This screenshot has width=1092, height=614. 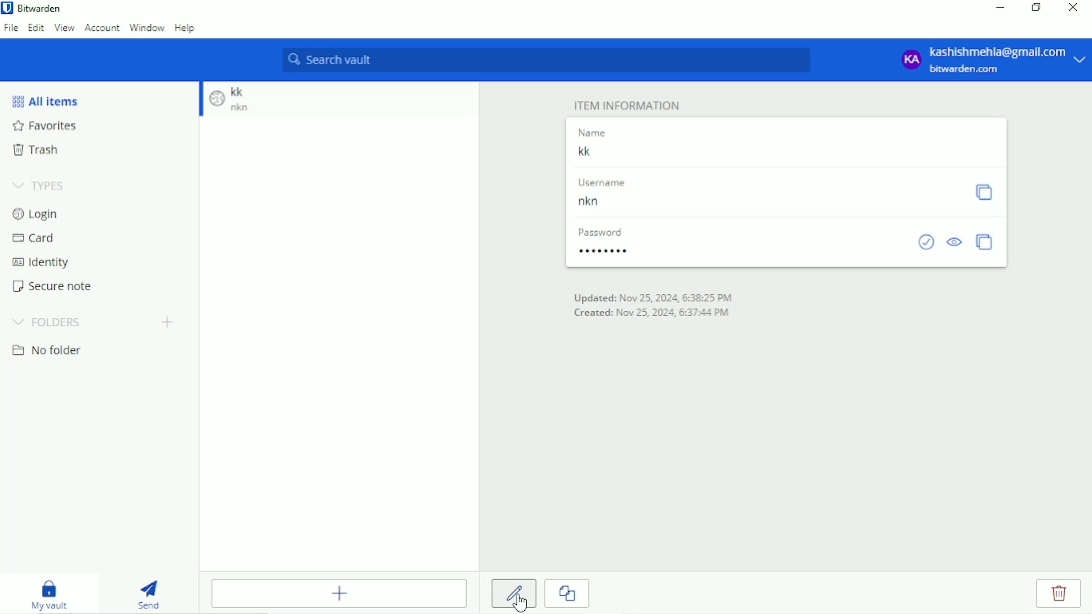 I want to click on Edit, so click(x=513, y=593).